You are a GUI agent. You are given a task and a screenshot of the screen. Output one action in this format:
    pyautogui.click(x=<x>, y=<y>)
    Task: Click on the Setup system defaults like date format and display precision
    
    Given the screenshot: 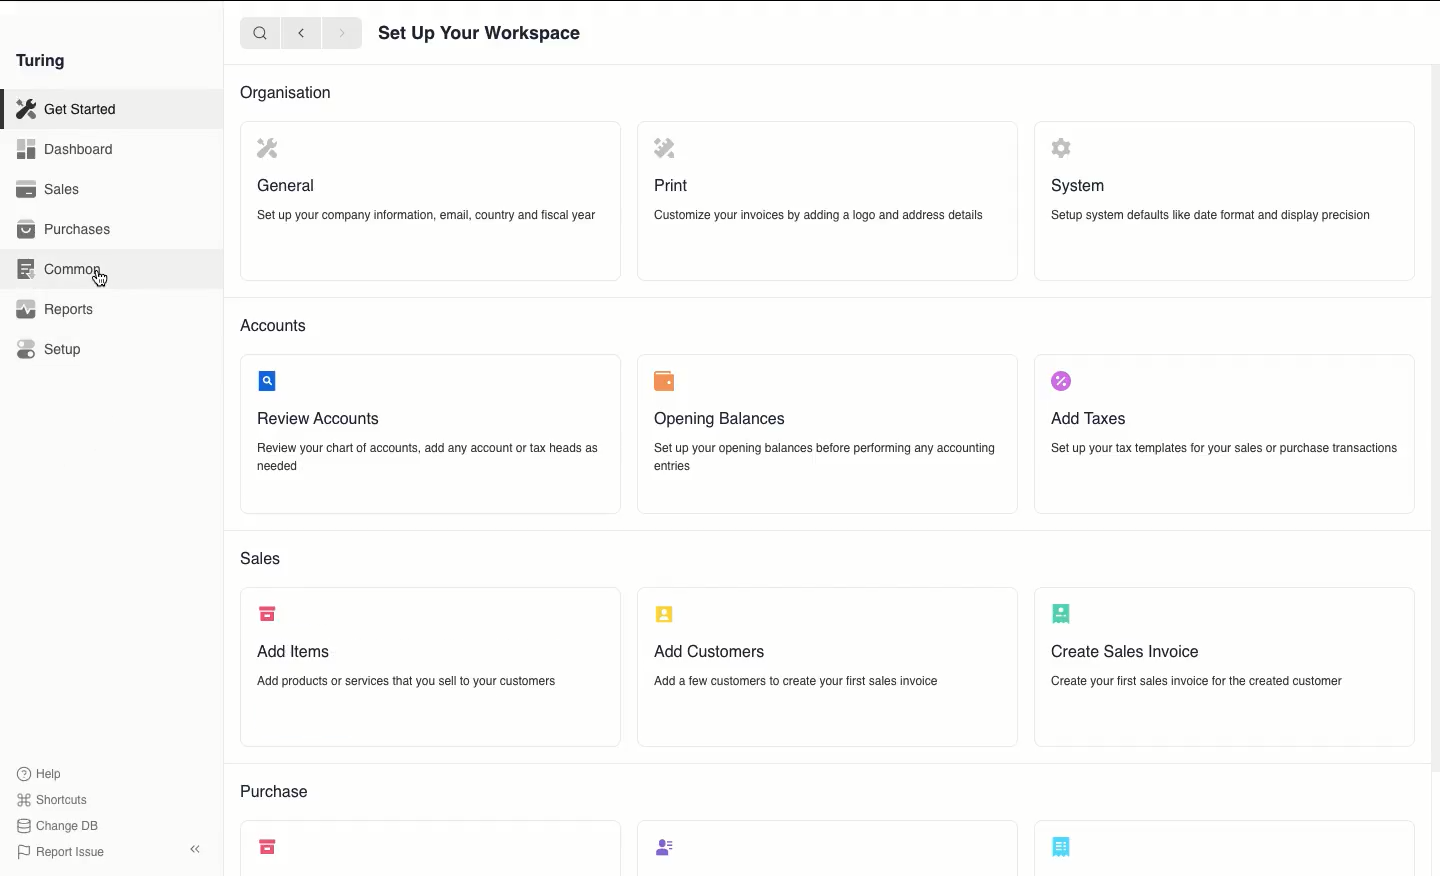 What is the action you would take?
    pyautogui.click(x=1206, y=217)
    